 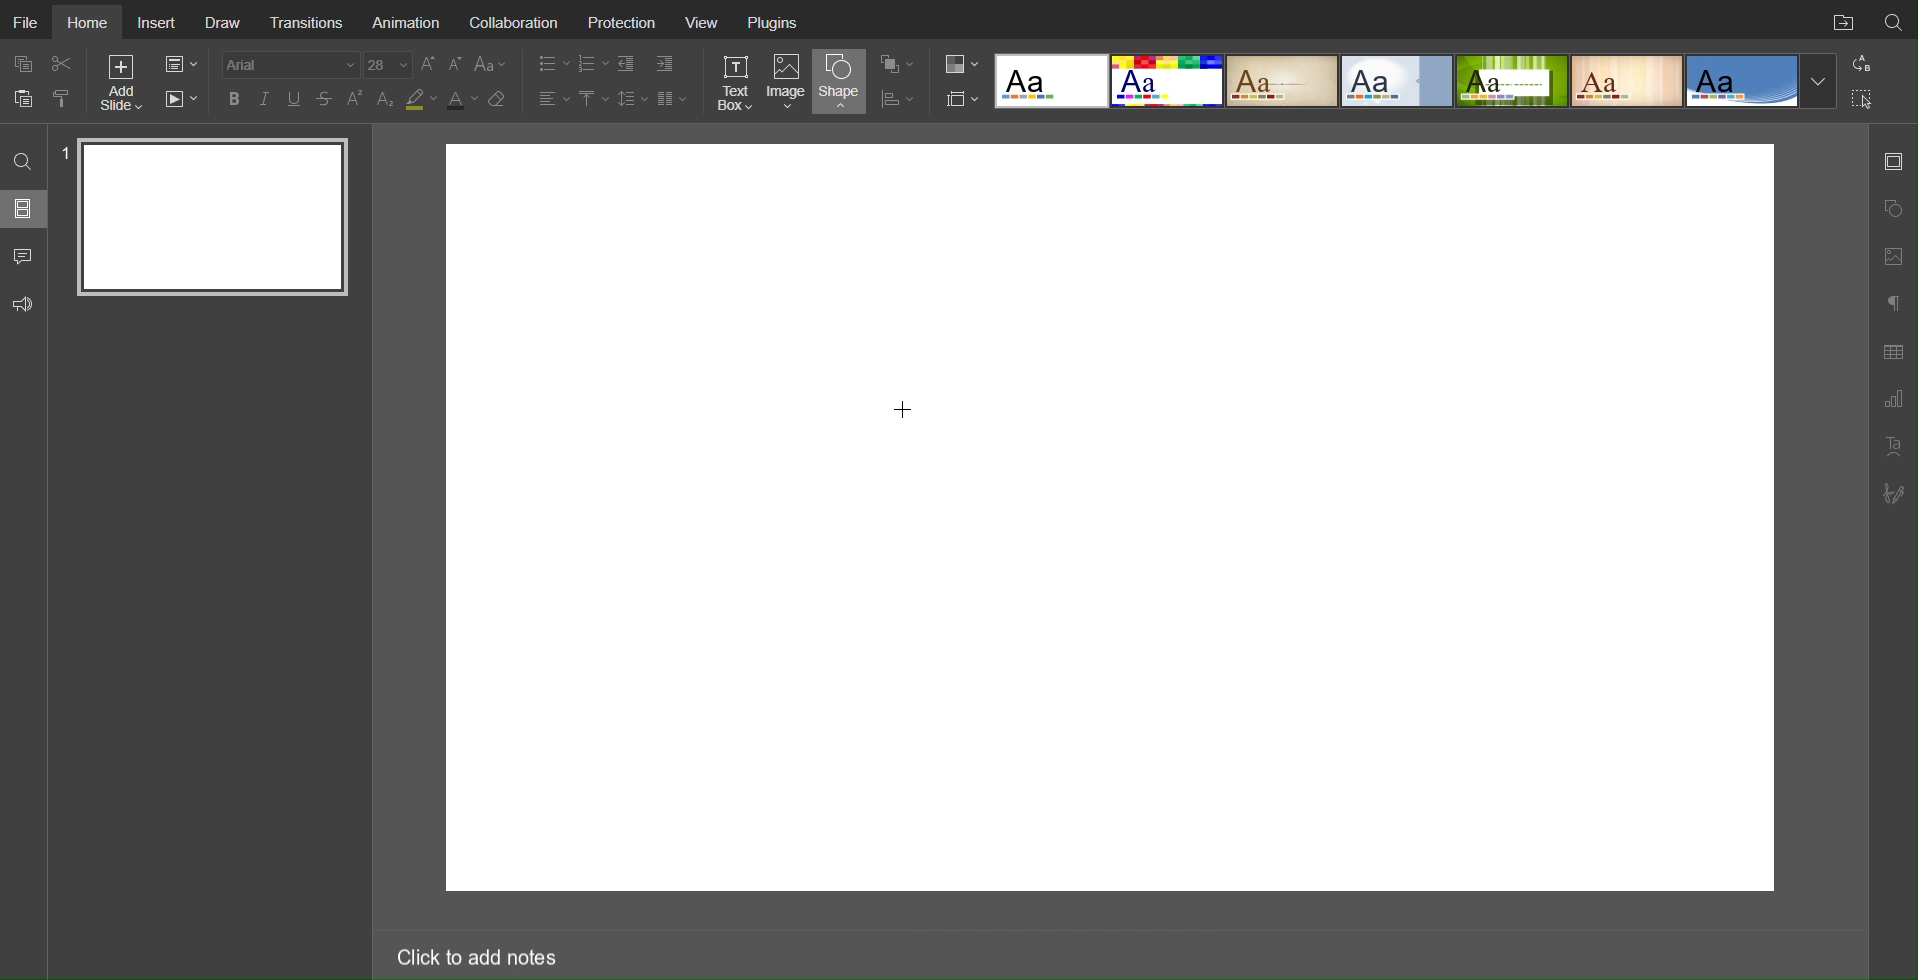 What do you see at coordinates (734, 82) in the screenshot?
I see `Text Box` at bounding box center [734, 82].